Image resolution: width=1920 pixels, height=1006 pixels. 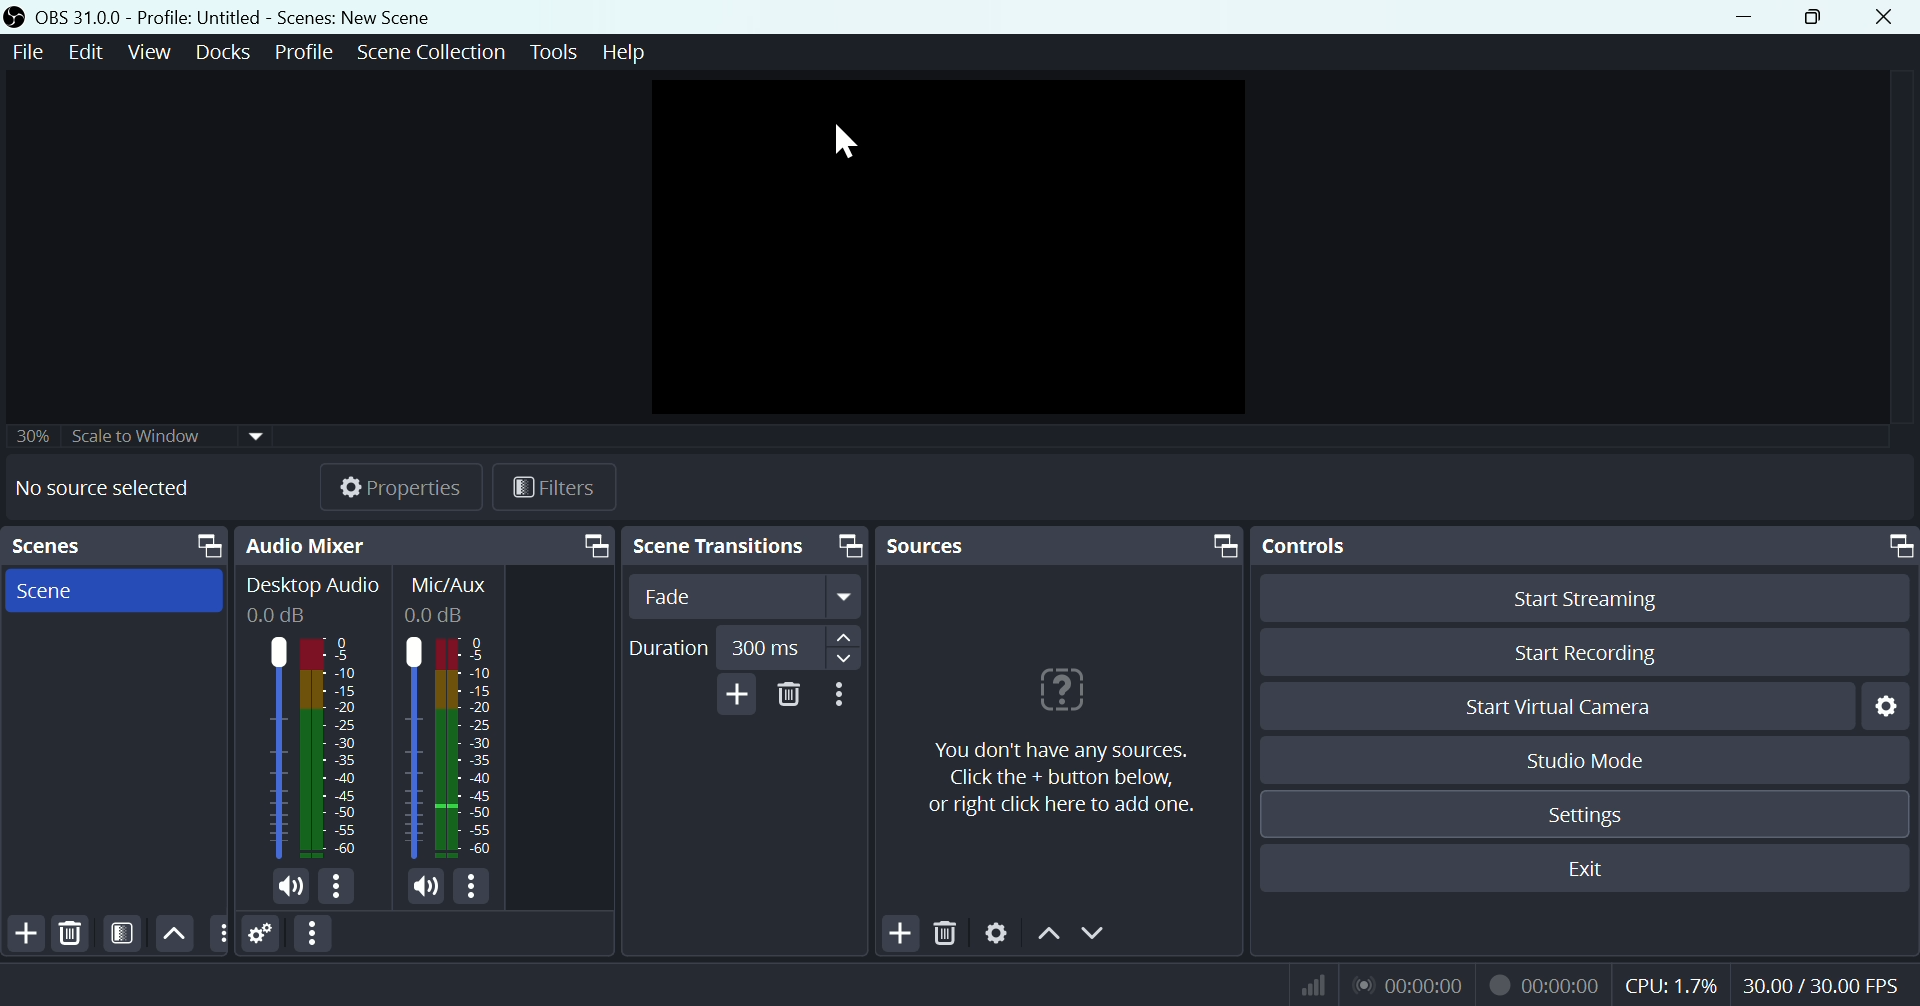 What do you see at coordinates (748, 646) in the screenshot?
I see `Duration` at bounding box center [748, 646].